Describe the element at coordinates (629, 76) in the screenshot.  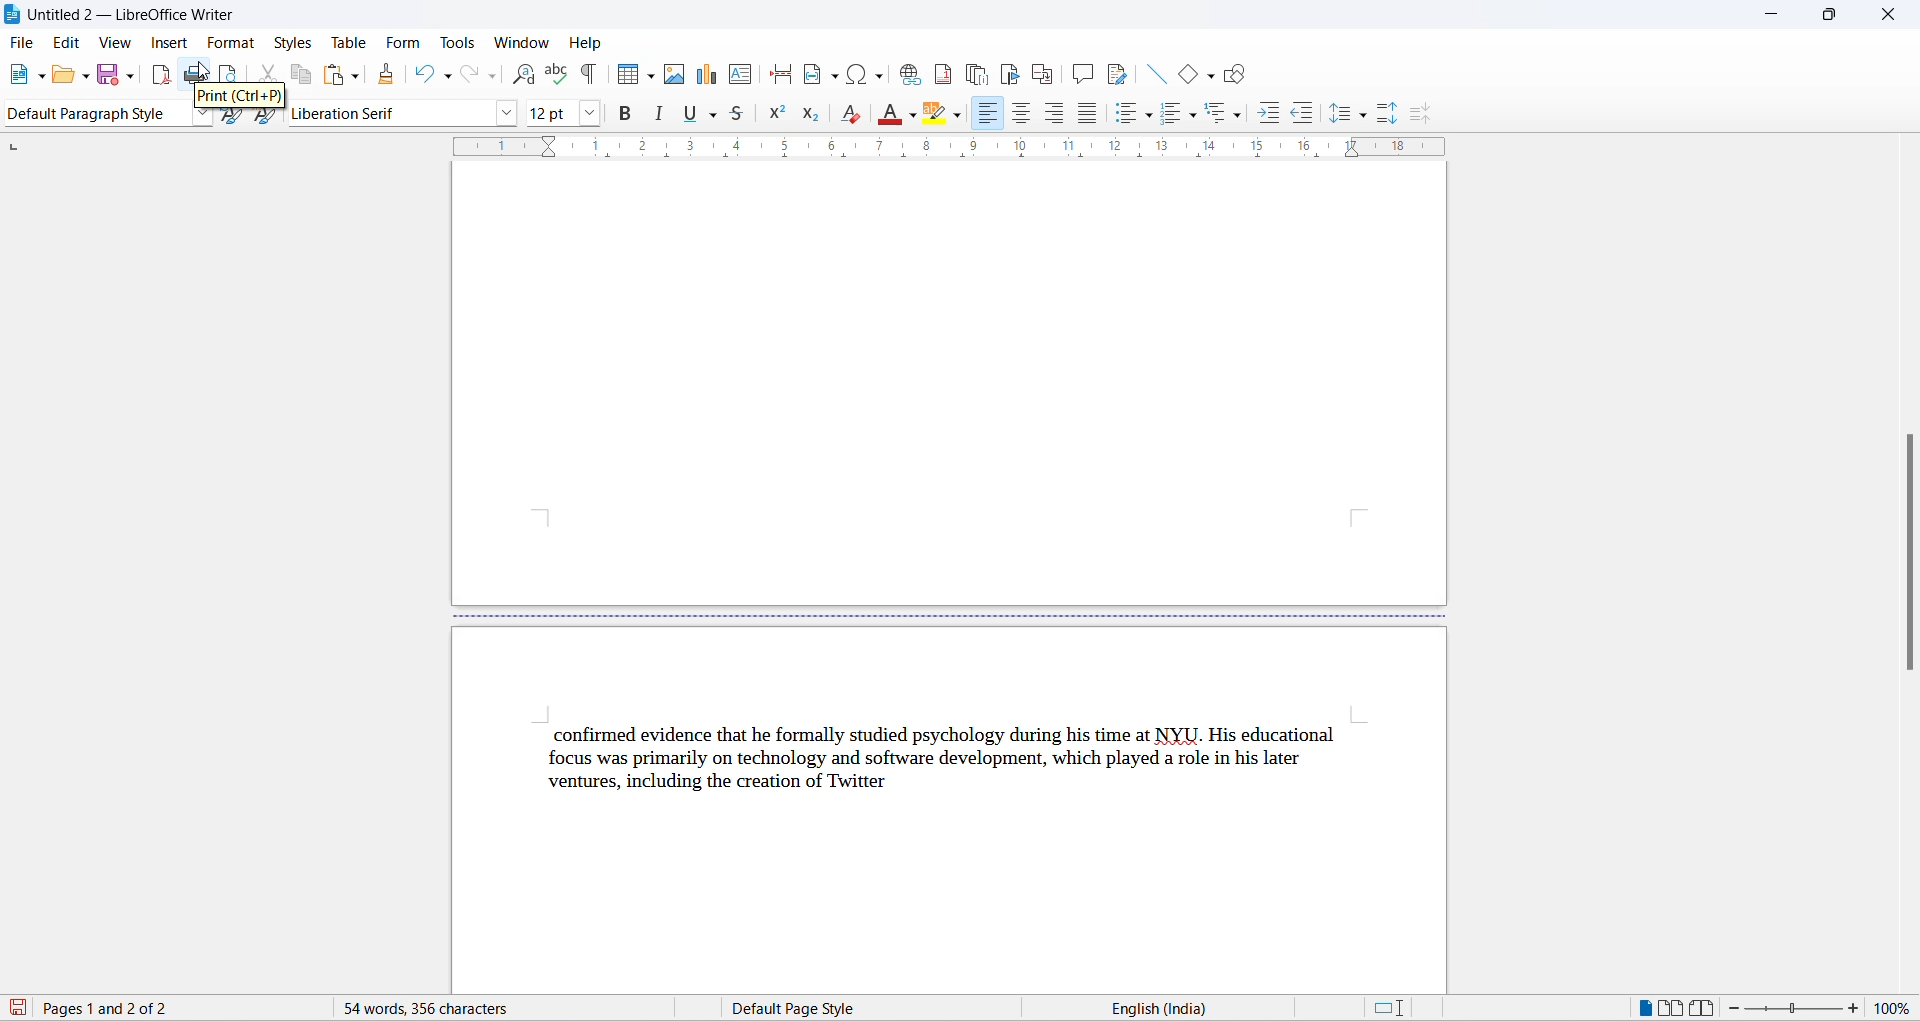
I see `insert table` at that location.